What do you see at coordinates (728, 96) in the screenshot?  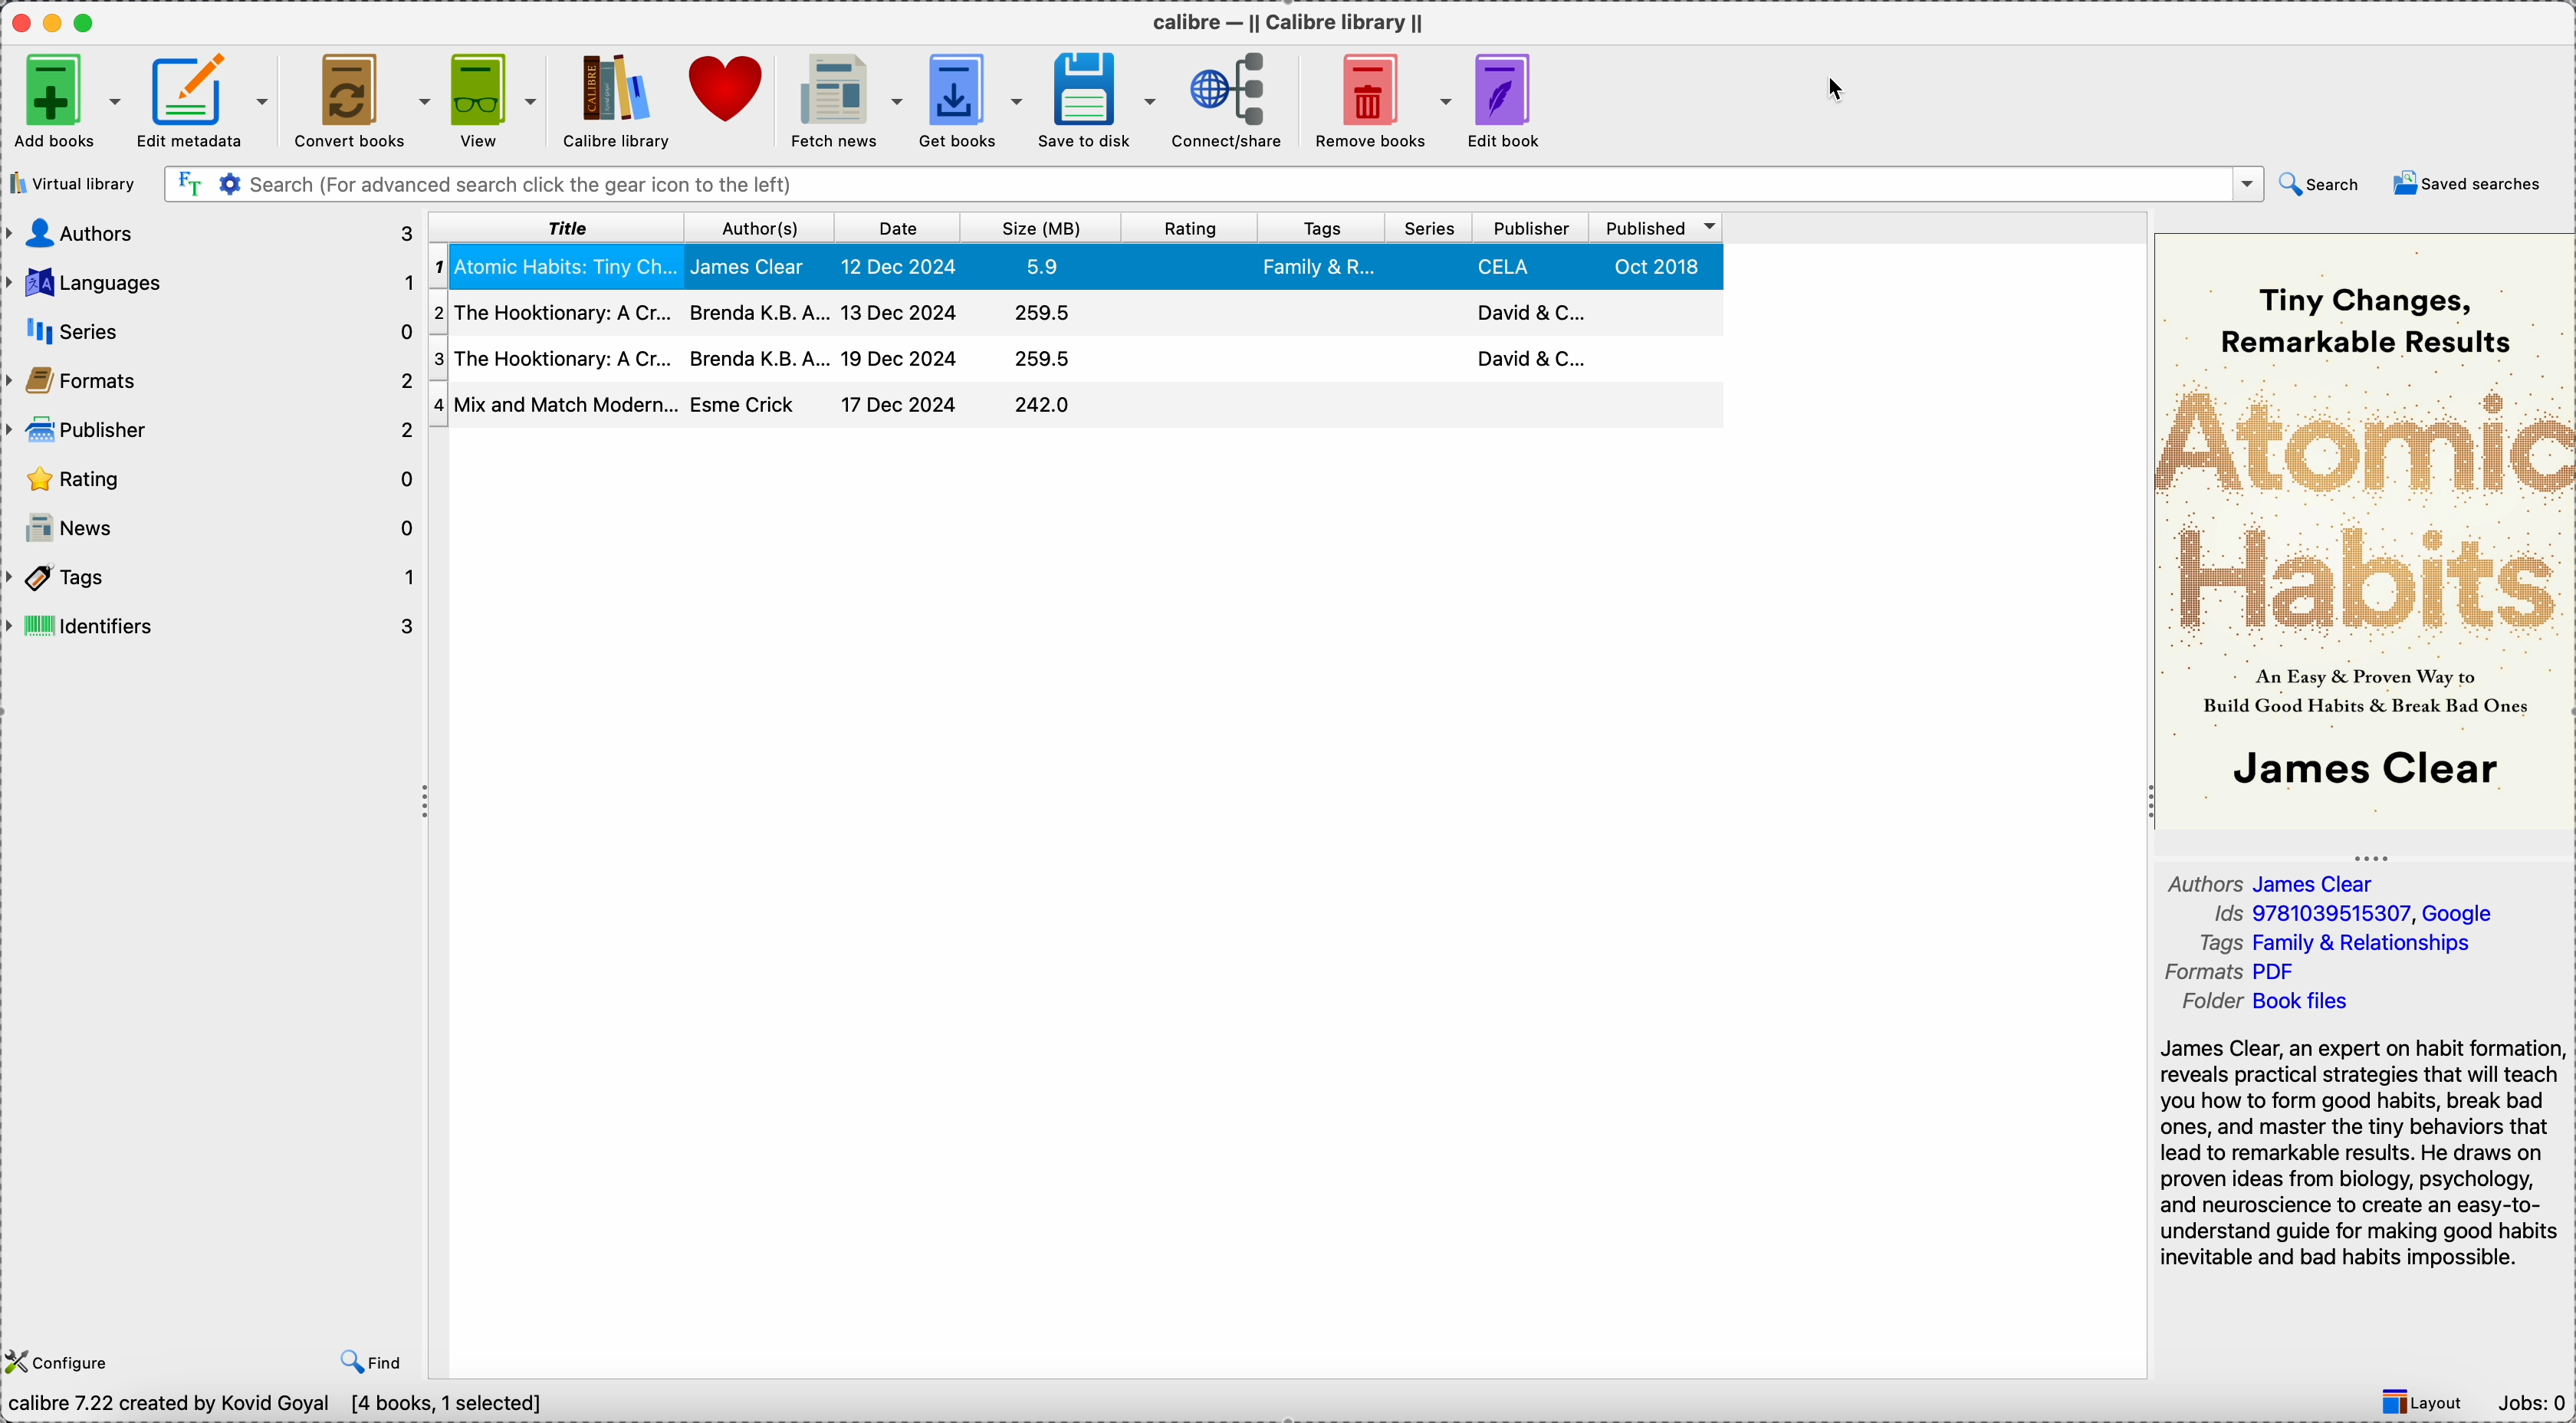 I see `donate` at bounding box center [728, 96].